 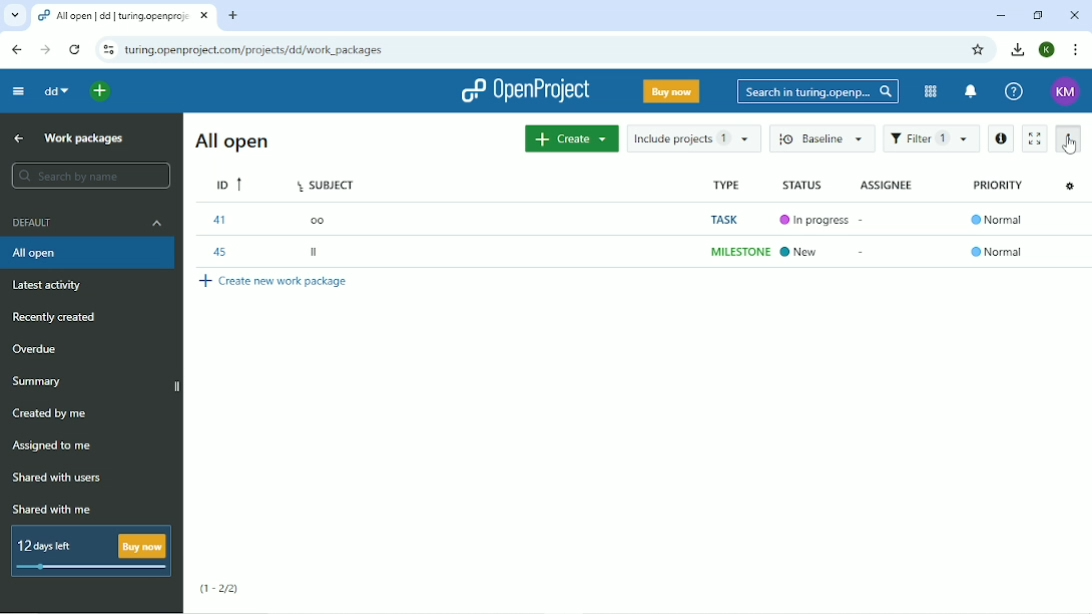 I want to click on Buy now, so click(x=673, y=91).